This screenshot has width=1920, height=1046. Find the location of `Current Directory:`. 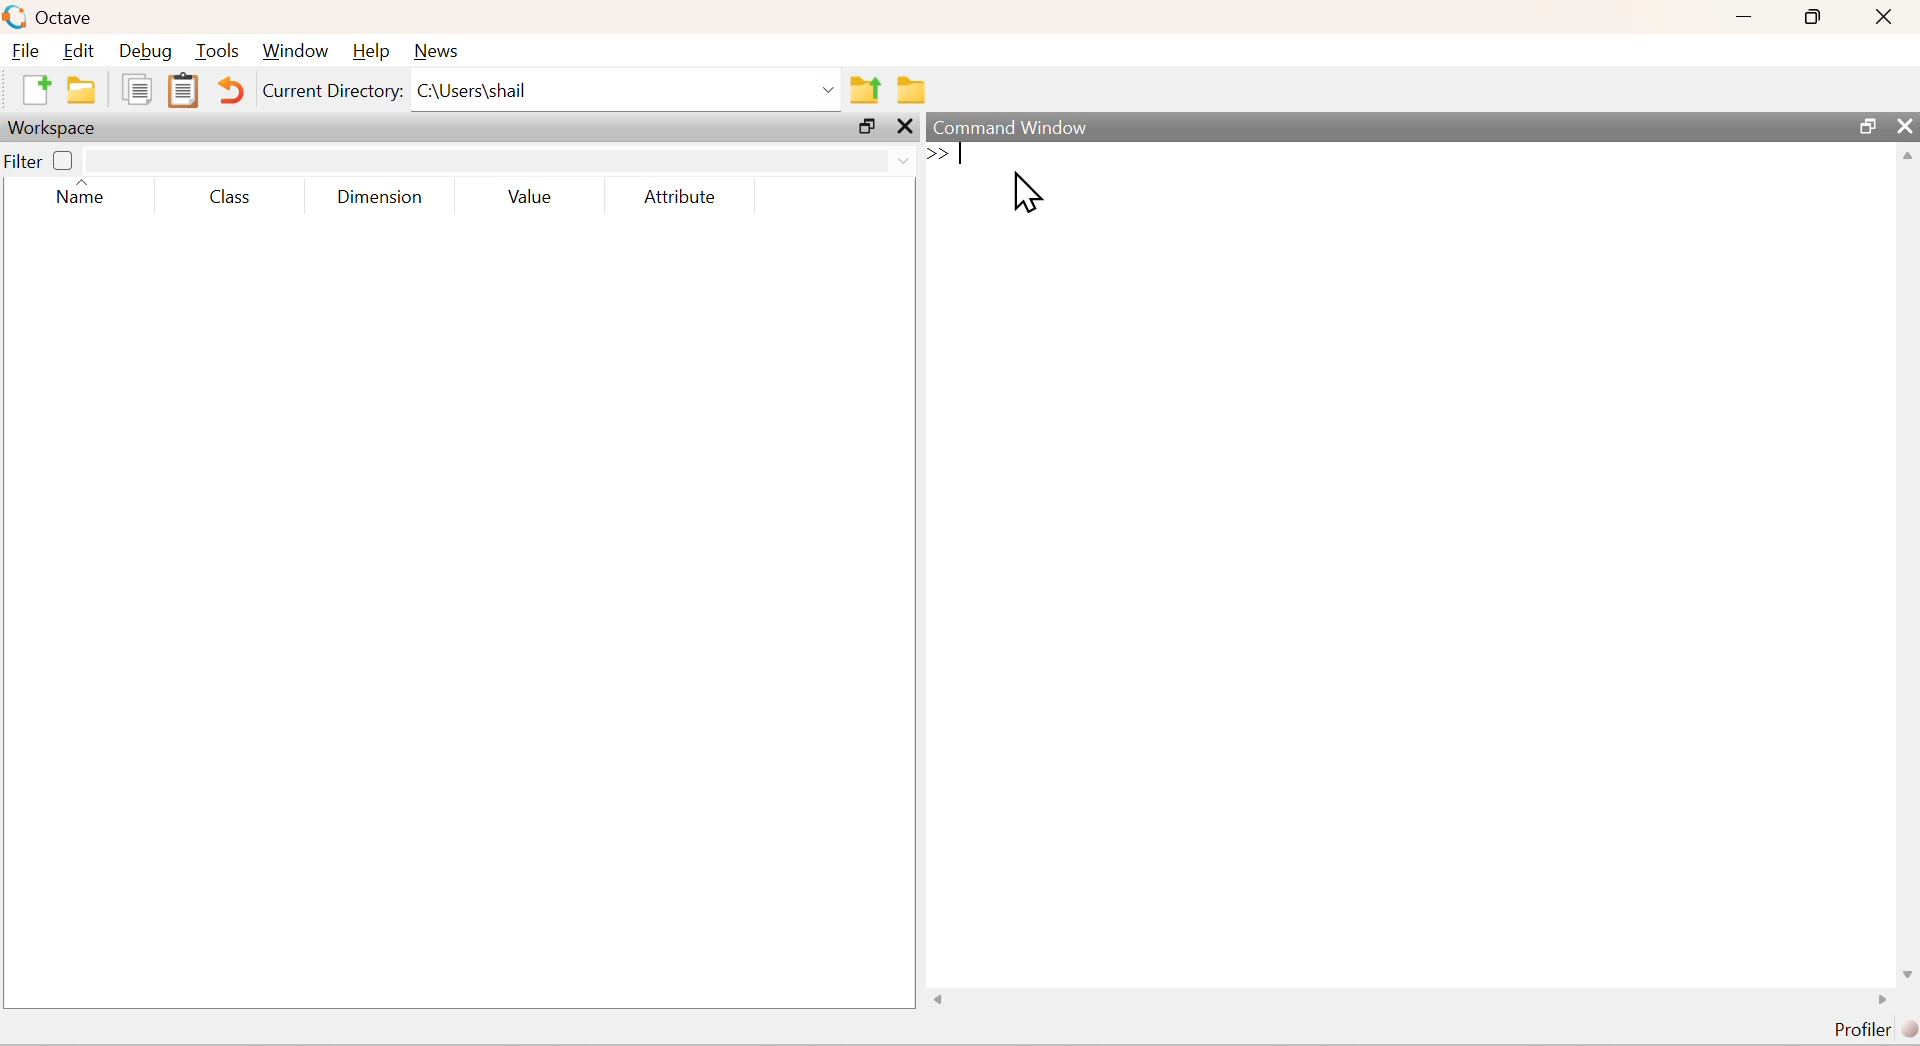

Current Directory: is located at coordinates (331, 88).